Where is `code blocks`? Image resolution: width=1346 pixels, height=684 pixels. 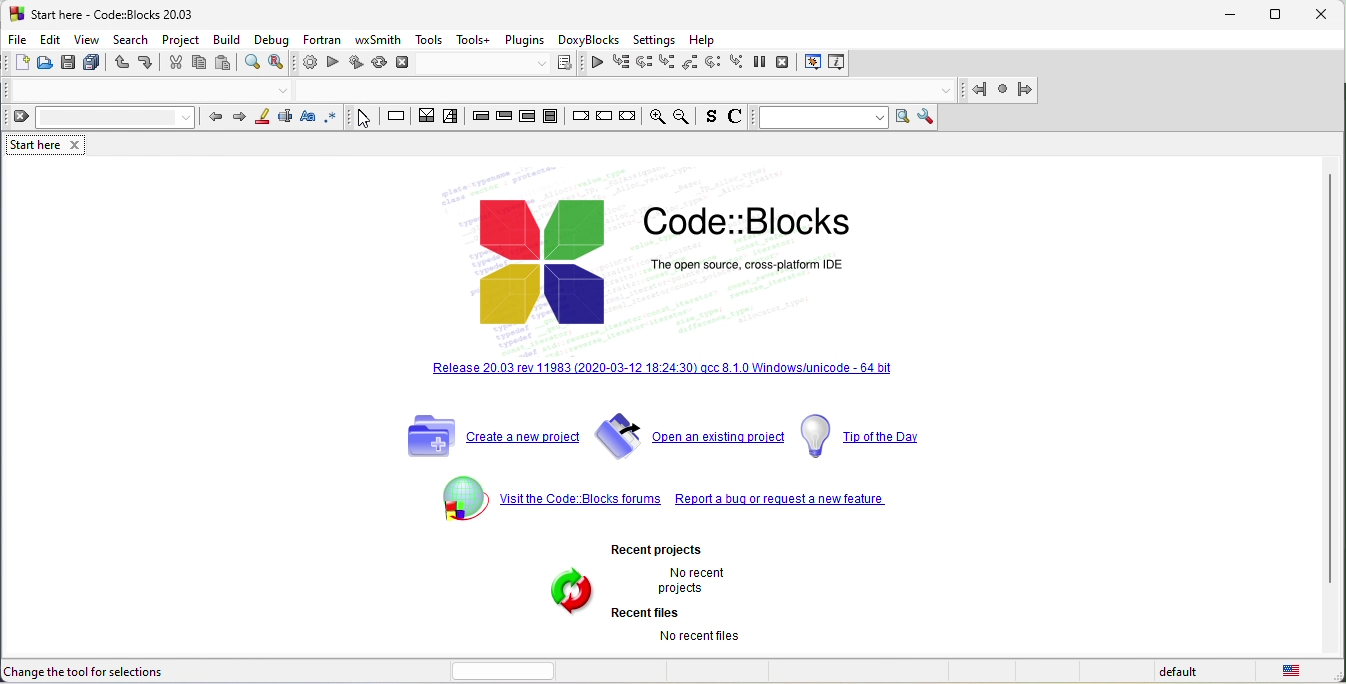 code blocks is located at coordinates (651, 250).